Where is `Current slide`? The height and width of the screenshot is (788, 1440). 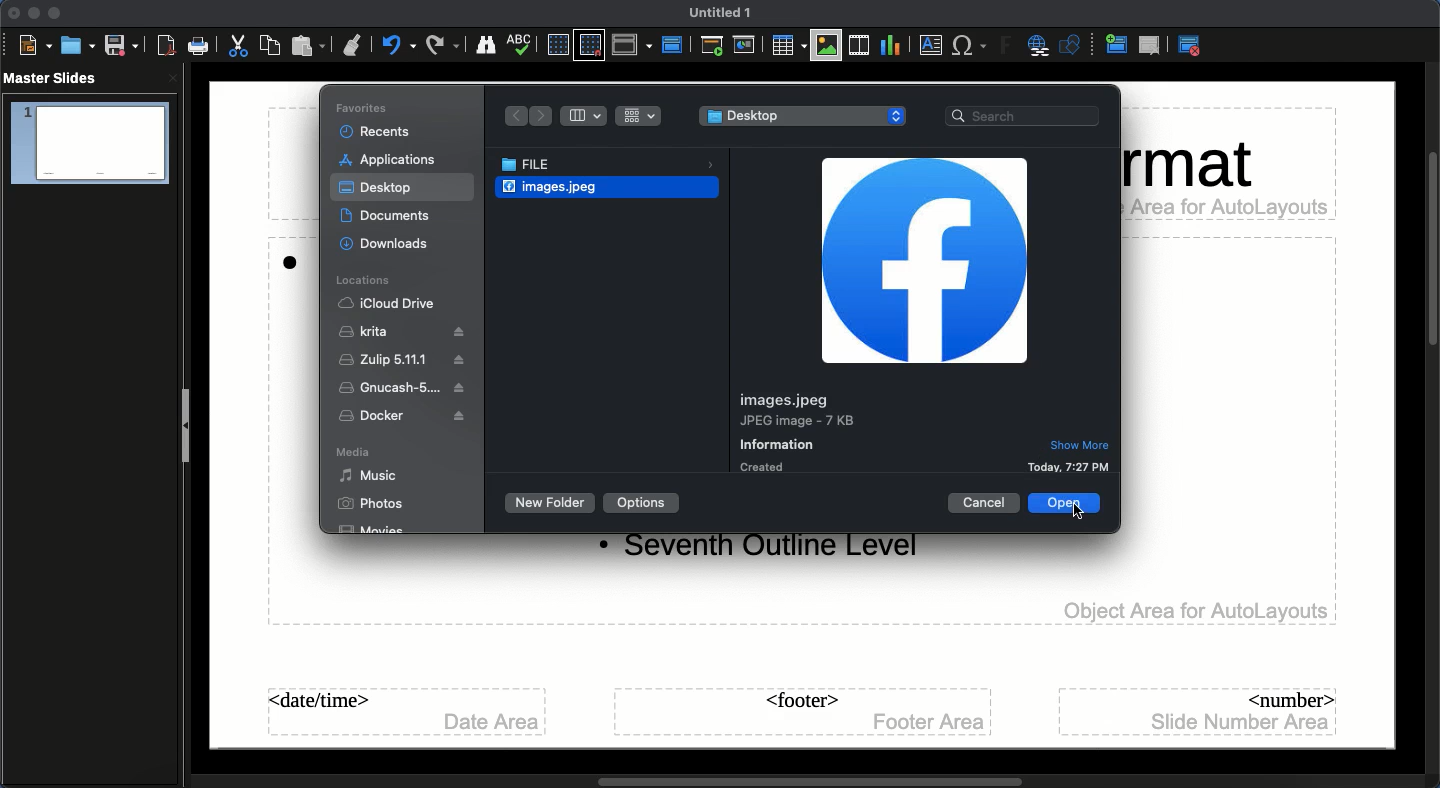
Current slide is located at coordinates (746, 48).